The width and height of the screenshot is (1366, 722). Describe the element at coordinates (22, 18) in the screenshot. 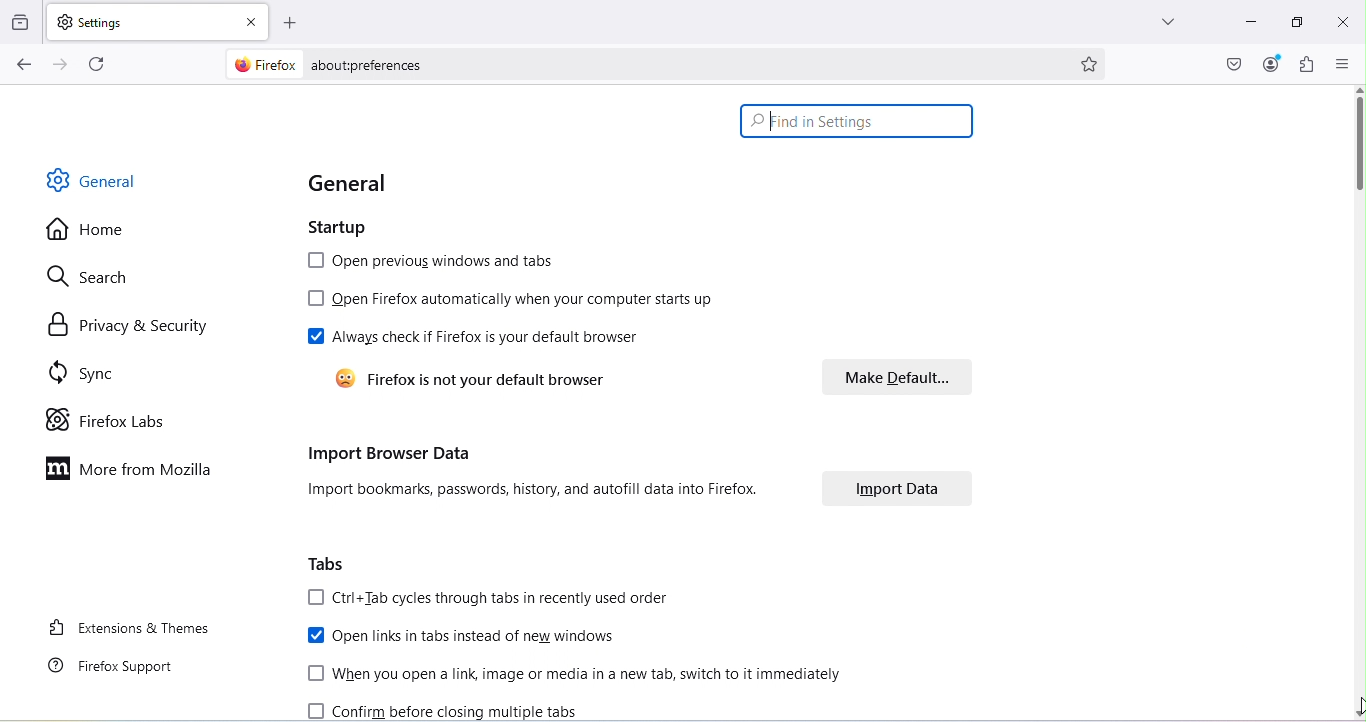

I see `View recent browsing across windows and devices` at that location.